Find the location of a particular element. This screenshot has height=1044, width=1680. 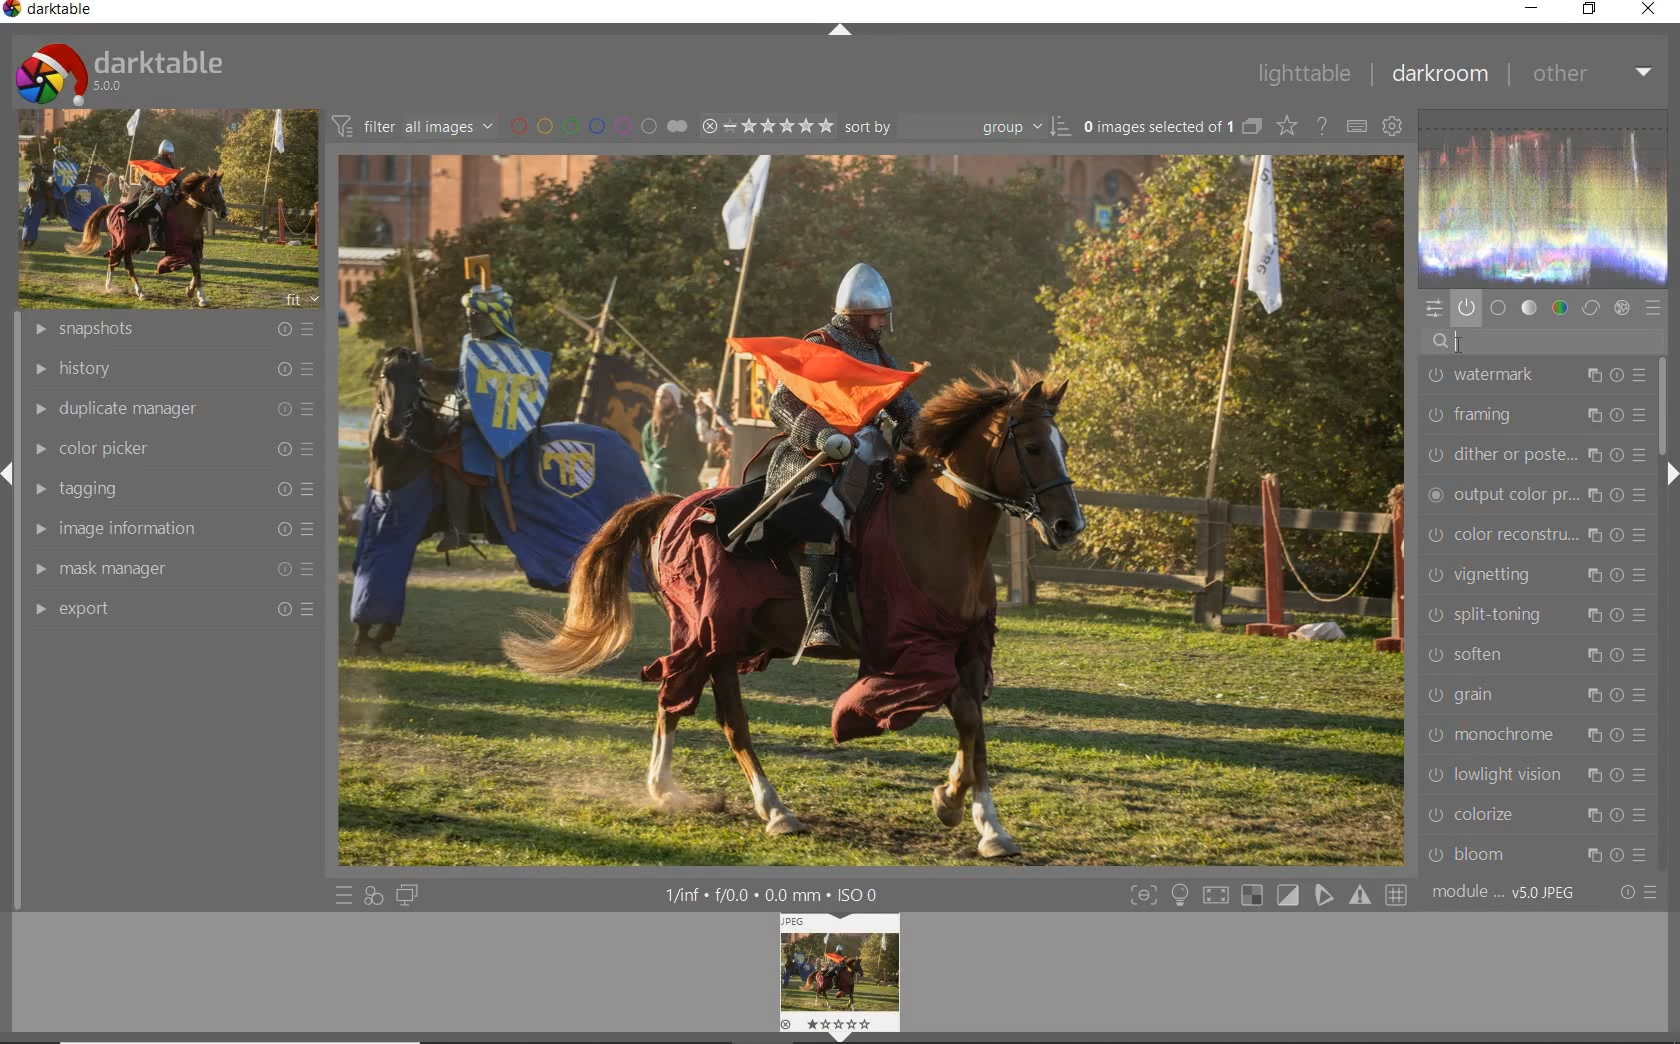

tagging is located at coordinates (170, 489).